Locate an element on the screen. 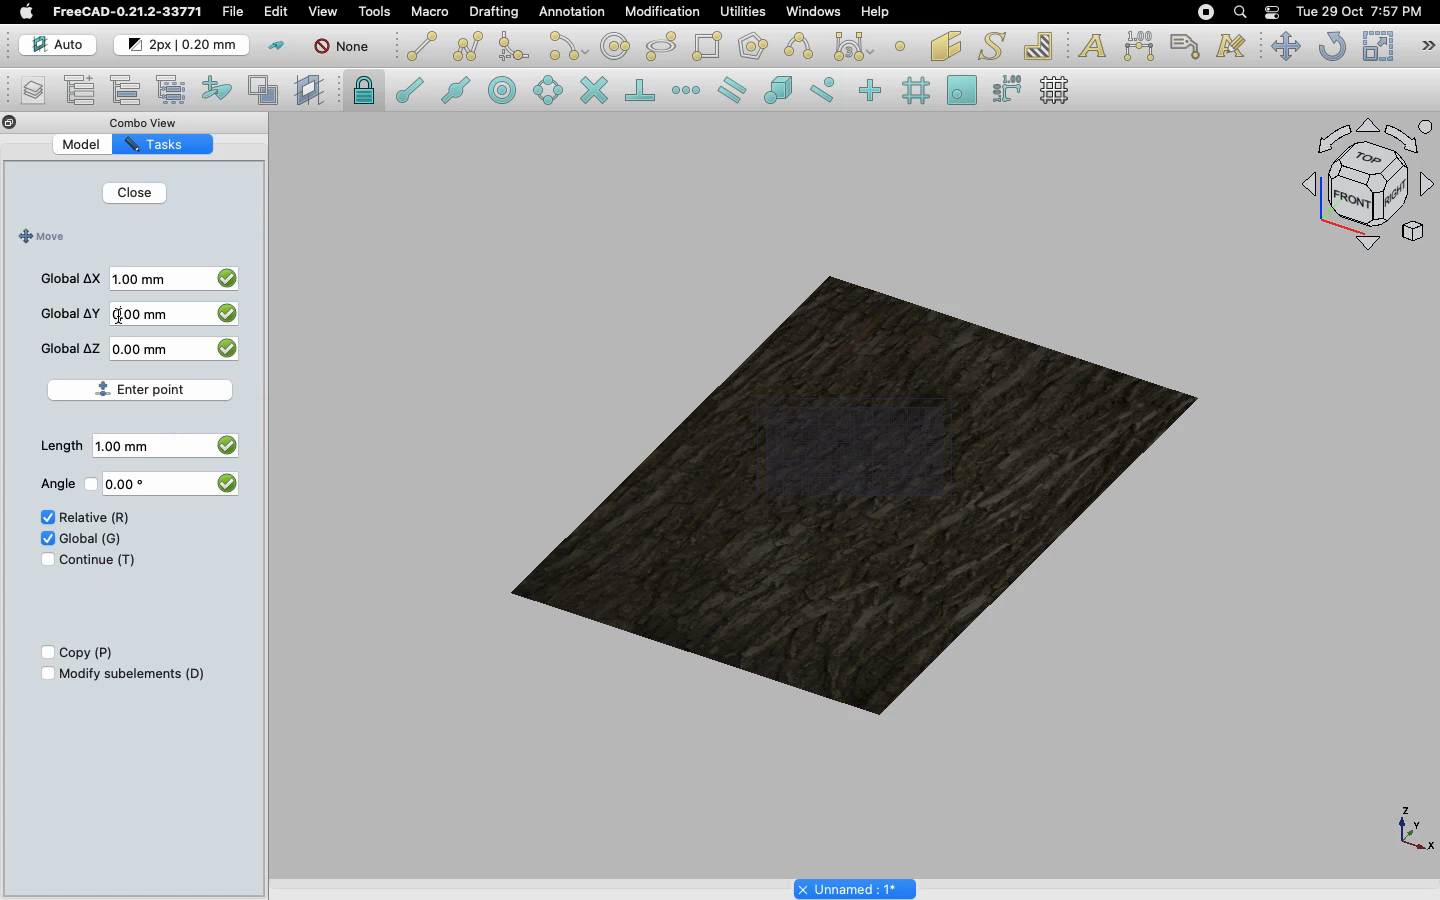 This screenshot has height=900, width=1440. Global Y is located at coordinates (71, 313).